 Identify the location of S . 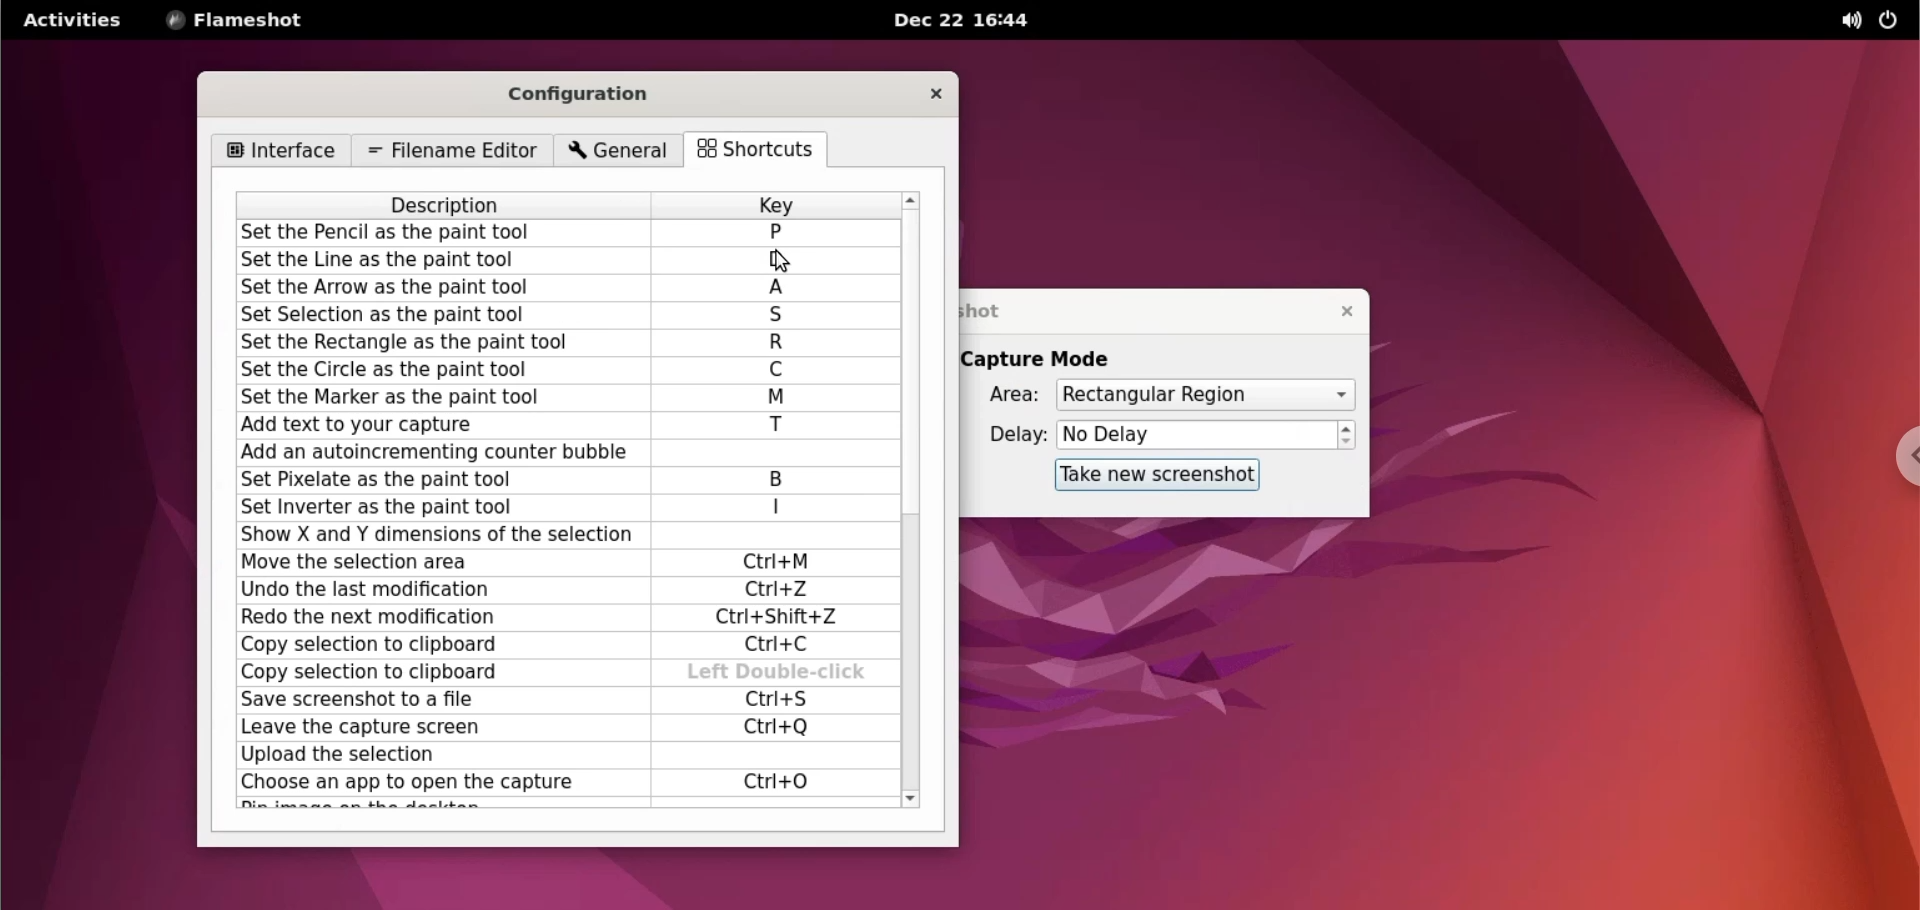
(779, 317).